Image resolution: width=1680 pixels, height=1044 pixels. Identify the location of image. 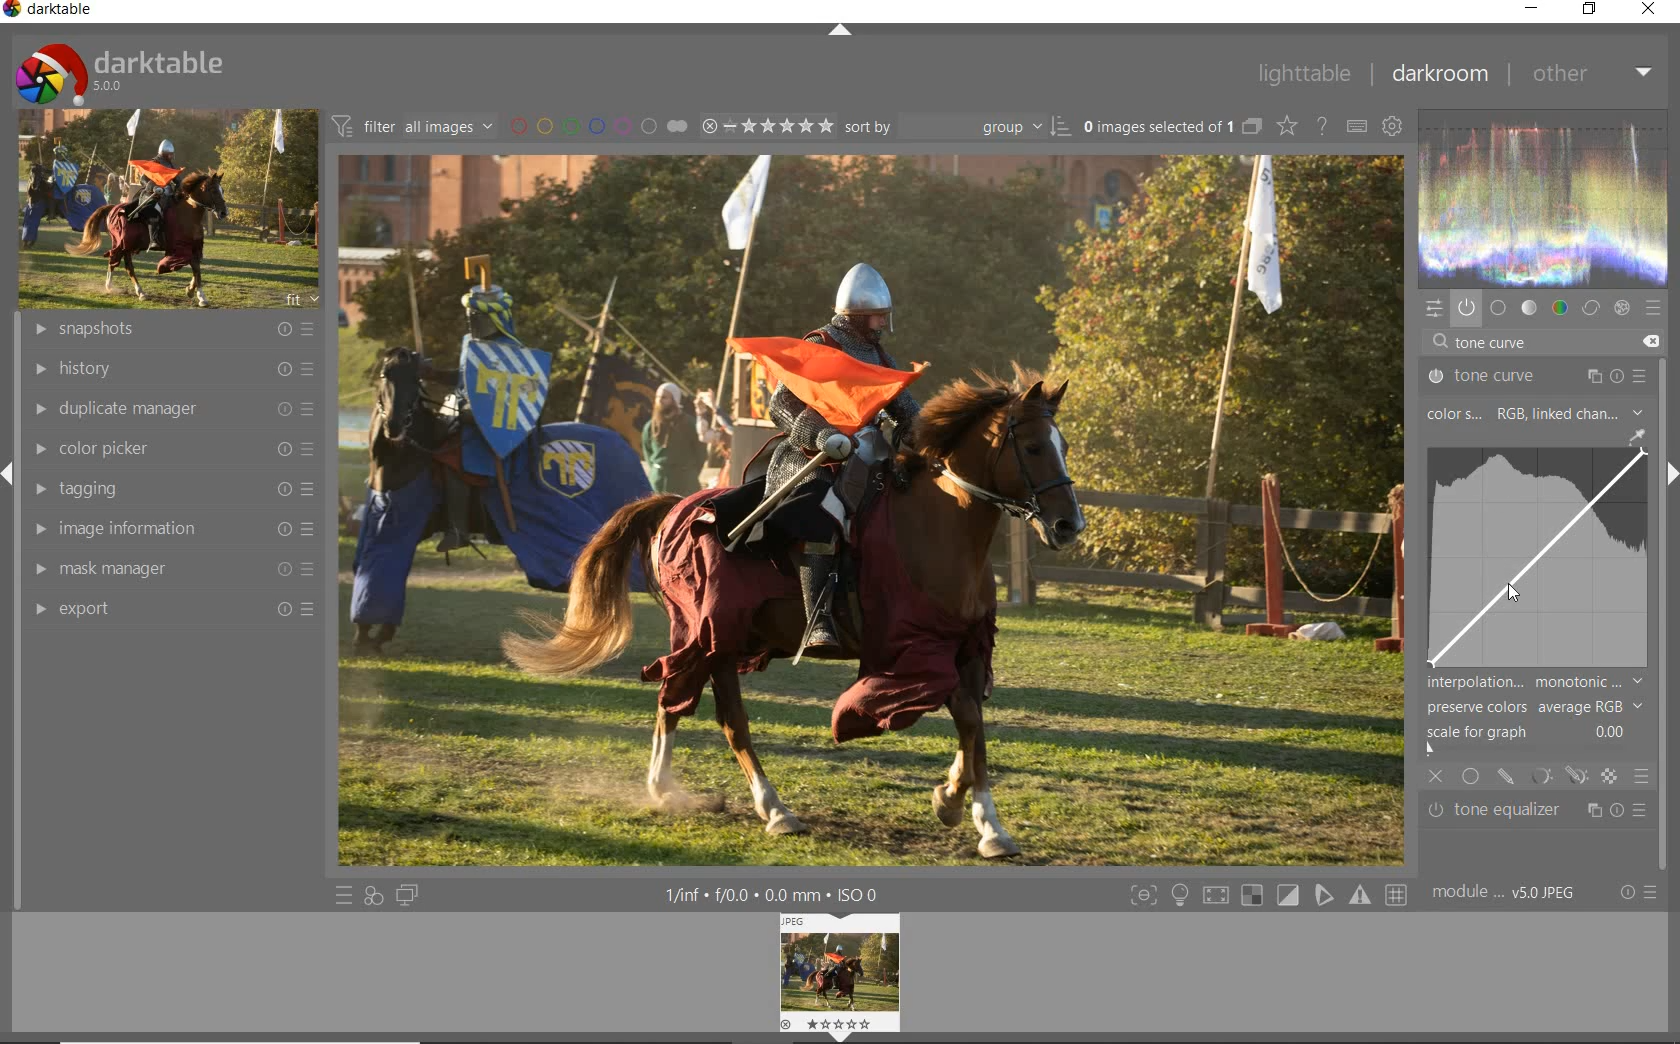
(164, 210).